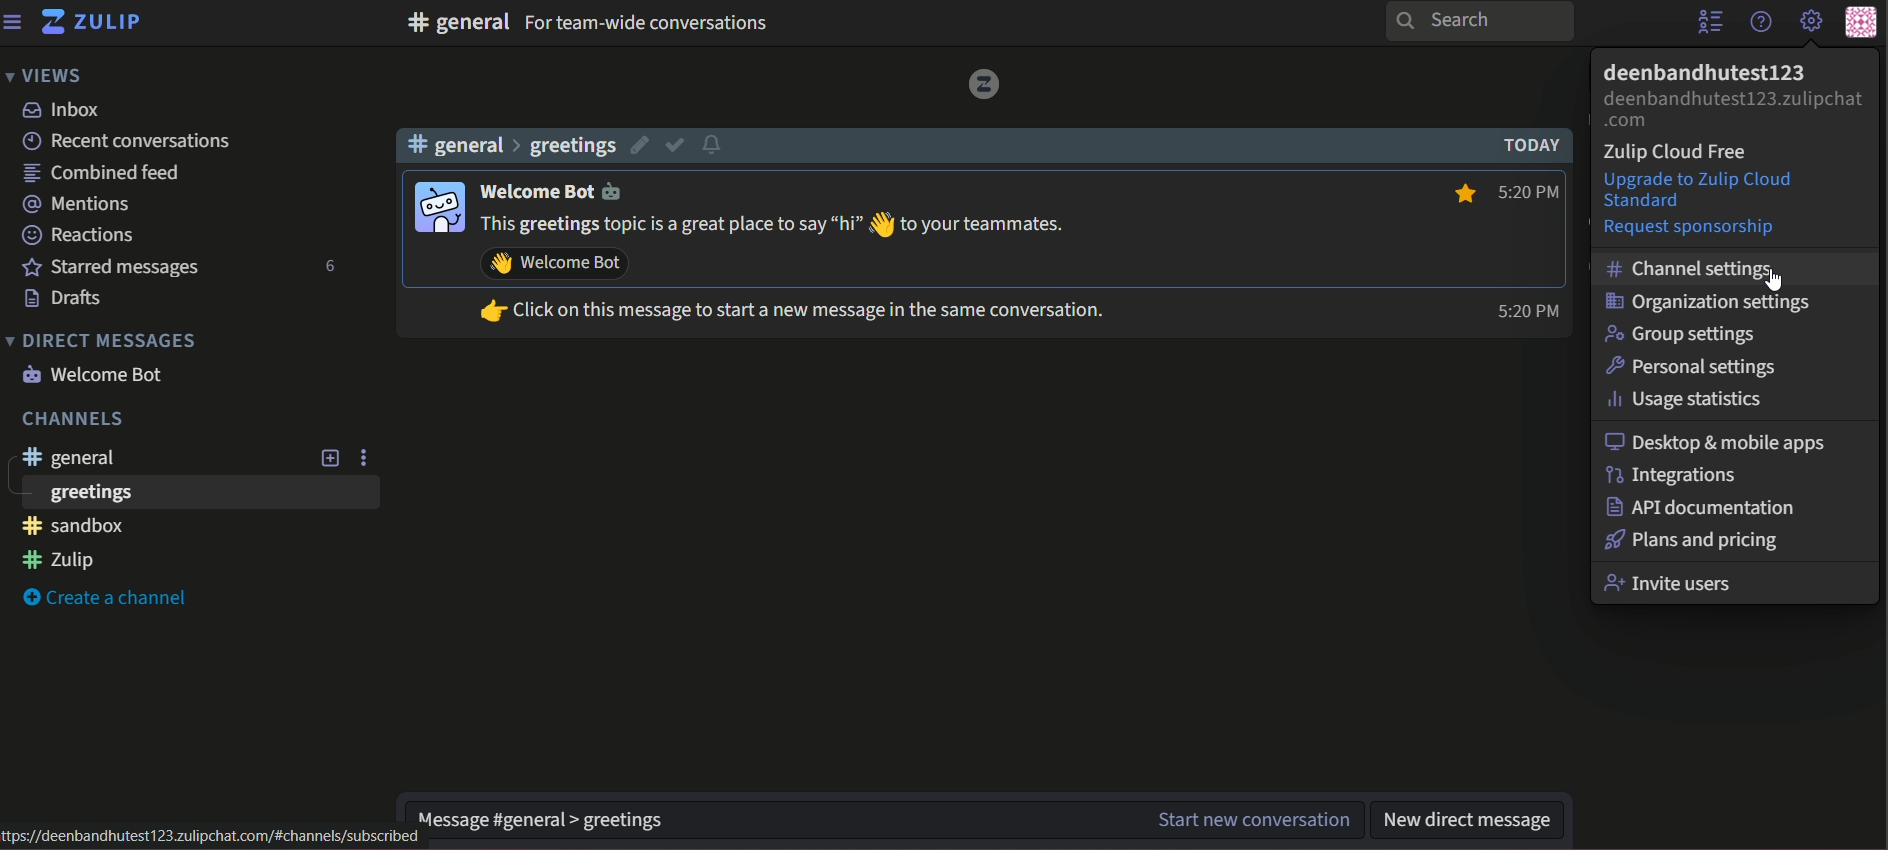 Image resolution: width=1888 pixels, height=850 pixels. What do you see at coordinates (96, 373) in the screenshot?
I see `welcome bot` at bounding box center [96, 373].